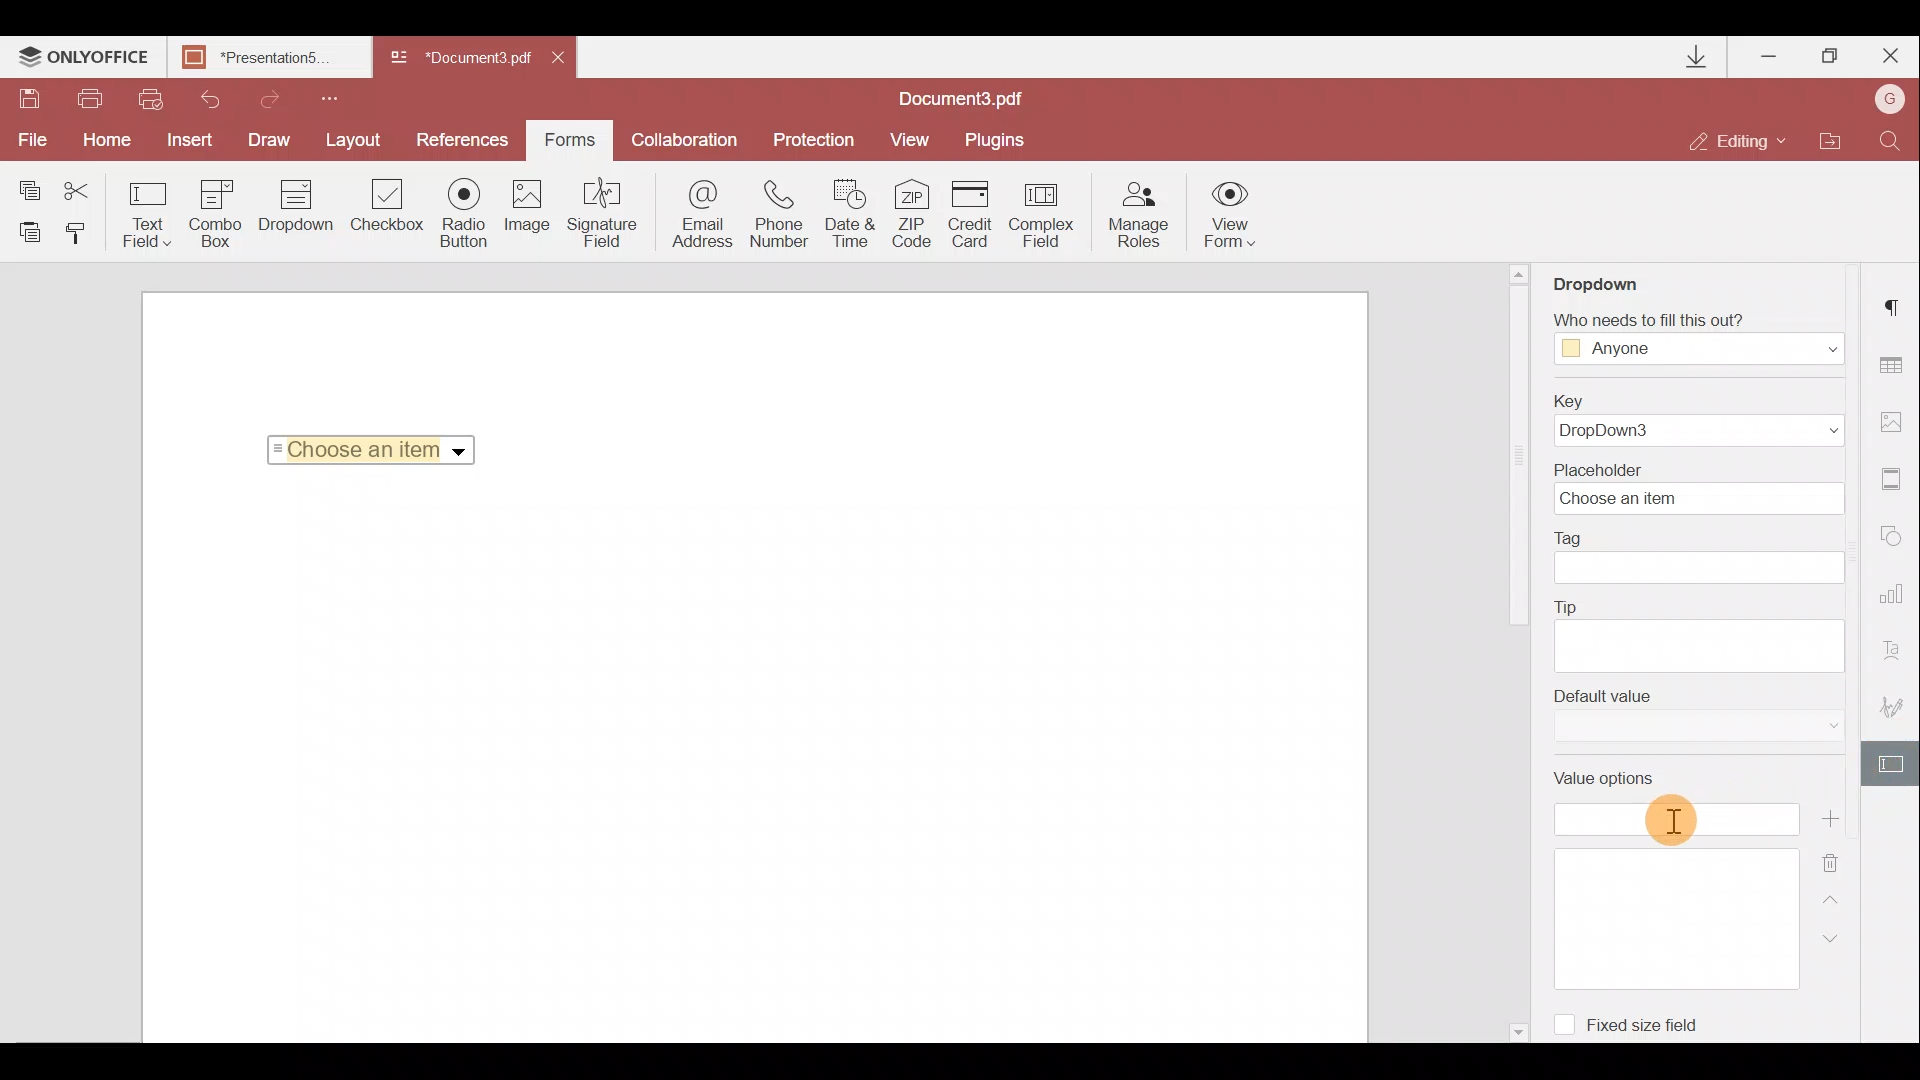 Image resolution: width=1920 pixels, height=1080 pixels. What do you see at coordinates (1891, 762) in the screenshot?
I see `Form settings` at bounding box center [1891, 762].